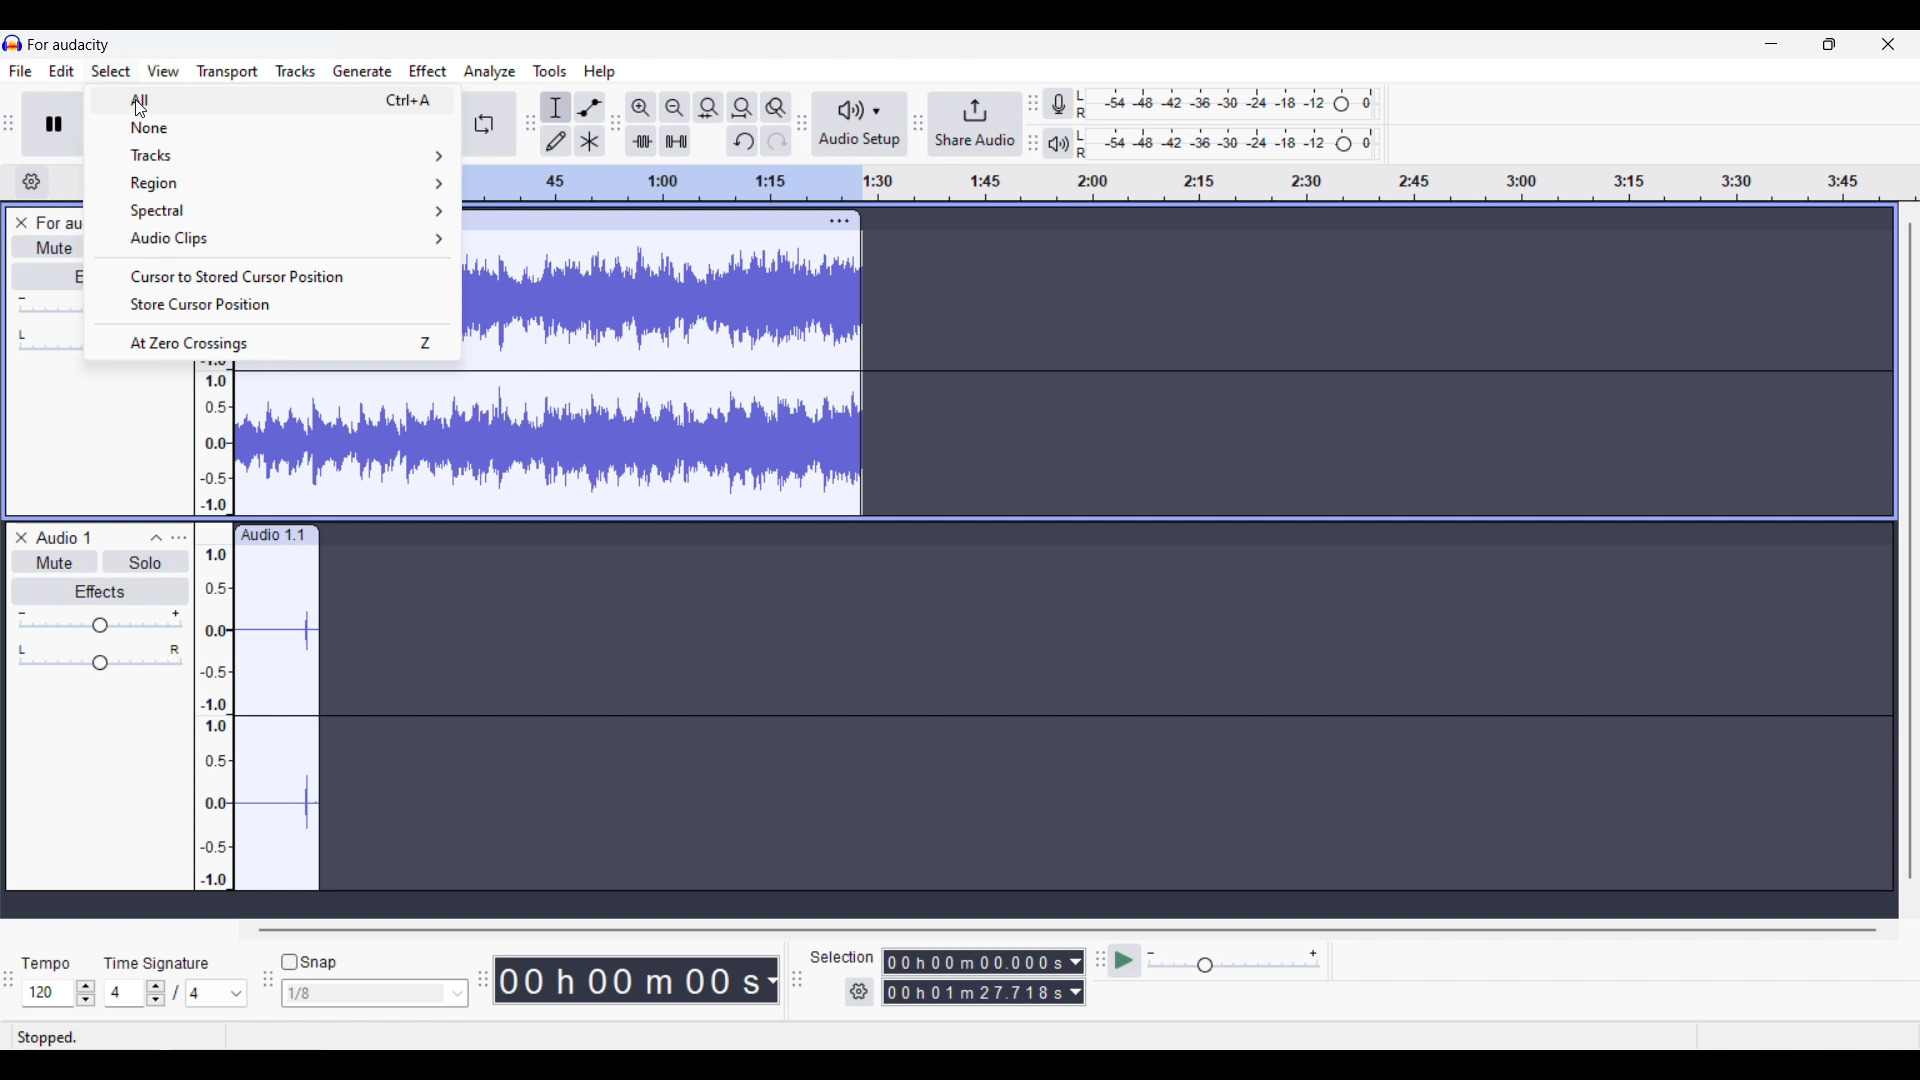 This screenshot has width=1920, height=1080. What do you see at coordinates (842, 956) in the screenshot?
I see `Indicates selection duration` at bounding box center [842, 956].